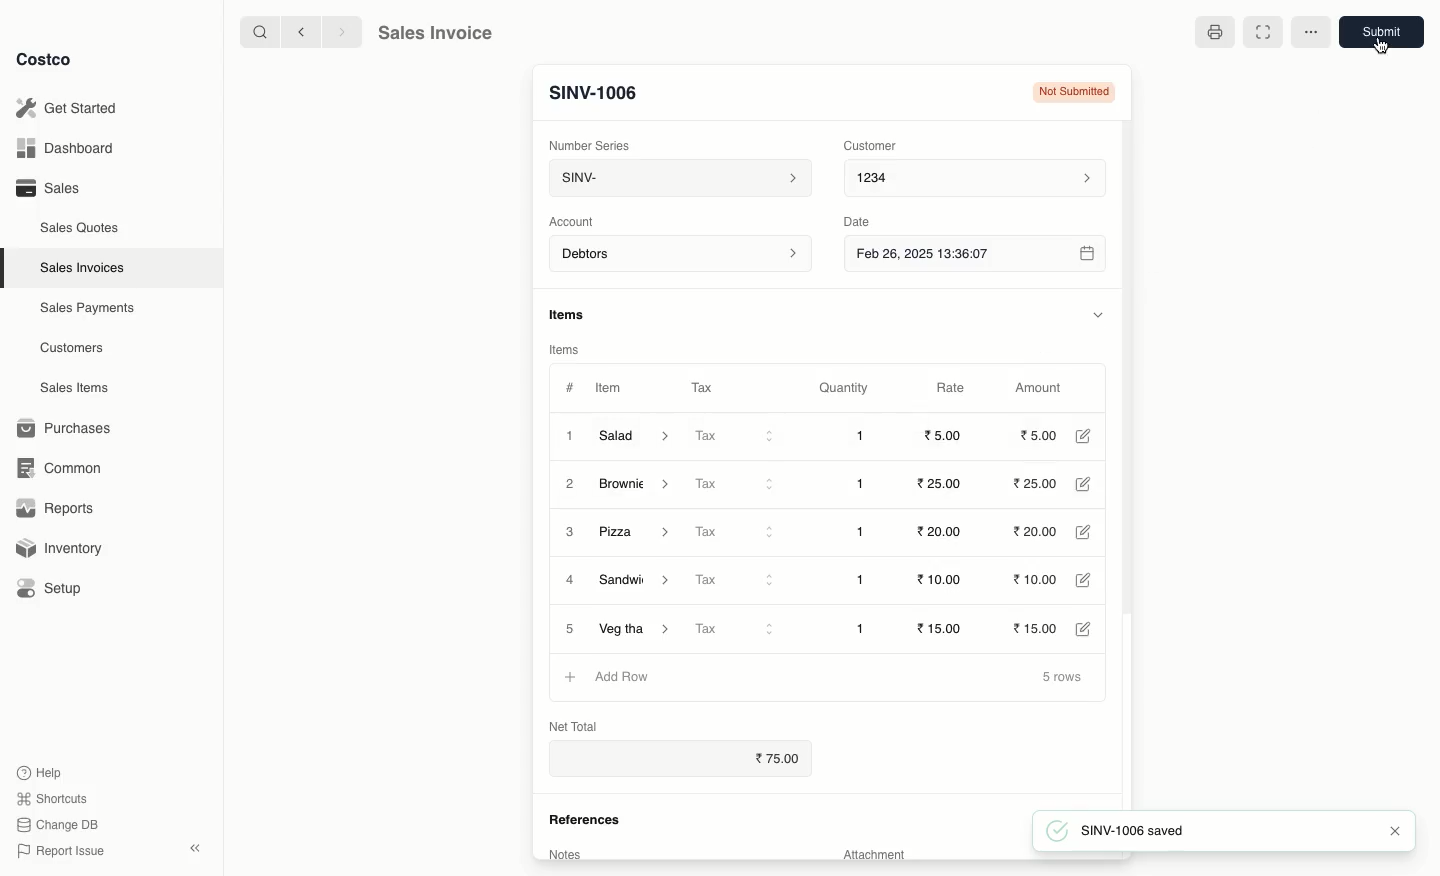  What do you see at coordinates (576, 221) in the screenshot?
I see `‘Account` at bounding box center [576, 221].